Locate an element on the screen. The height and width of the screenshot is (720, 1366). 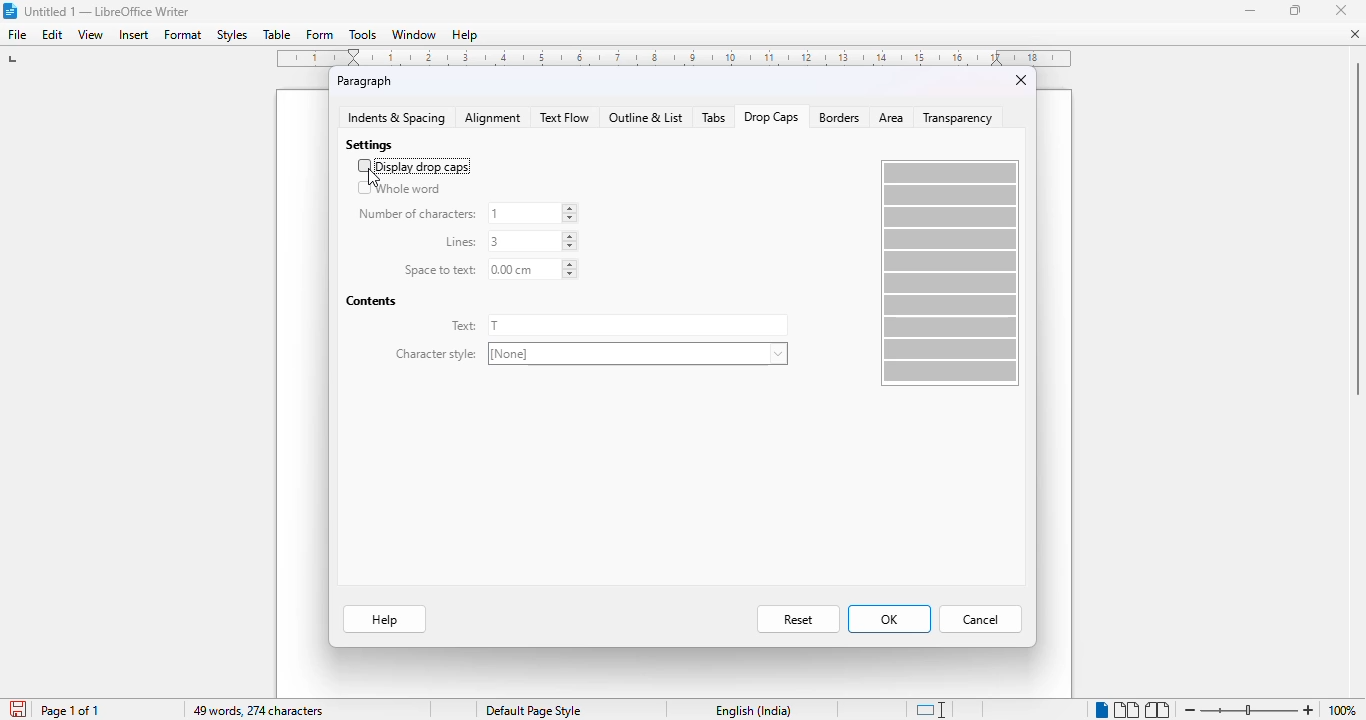
100% is located at coordinates (1339, 710).